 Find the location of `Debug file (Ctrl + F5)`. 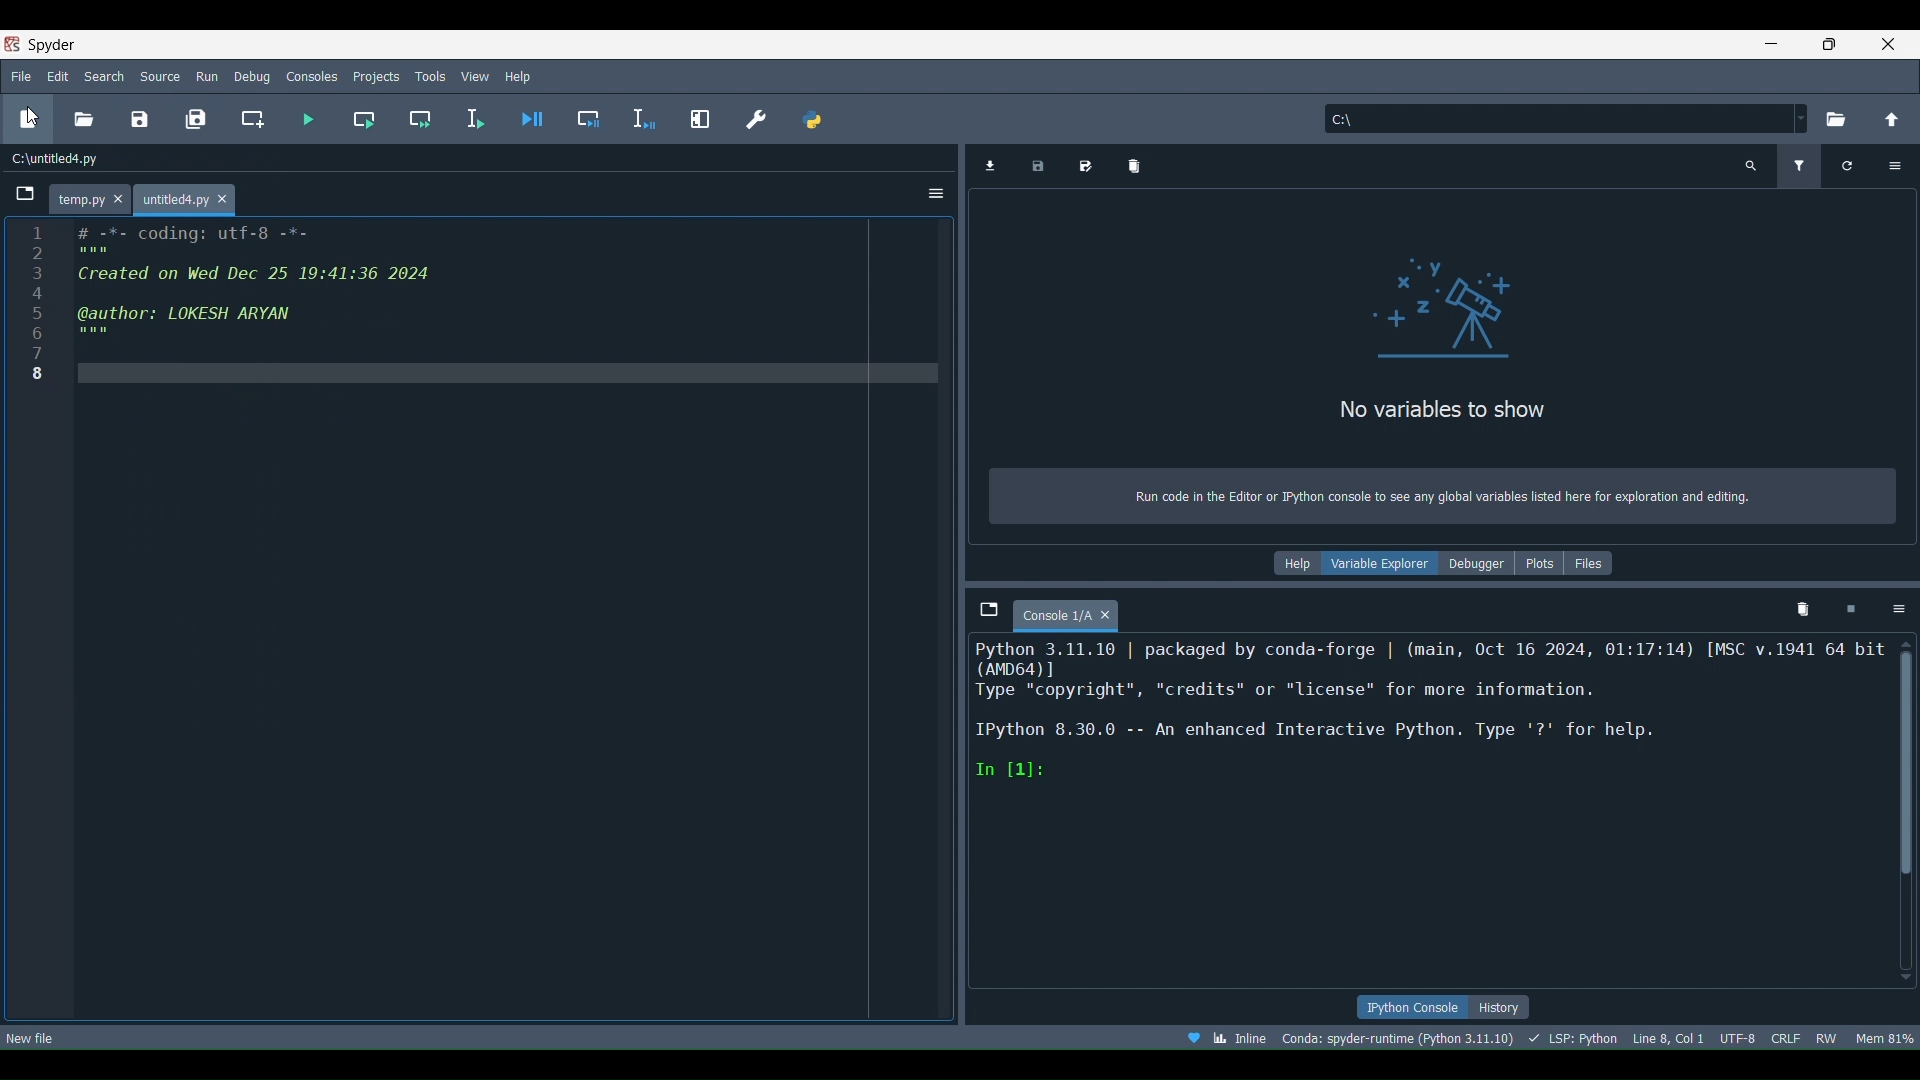

Debug file (Ctrl + F5) is located at coordinates (524, 119).